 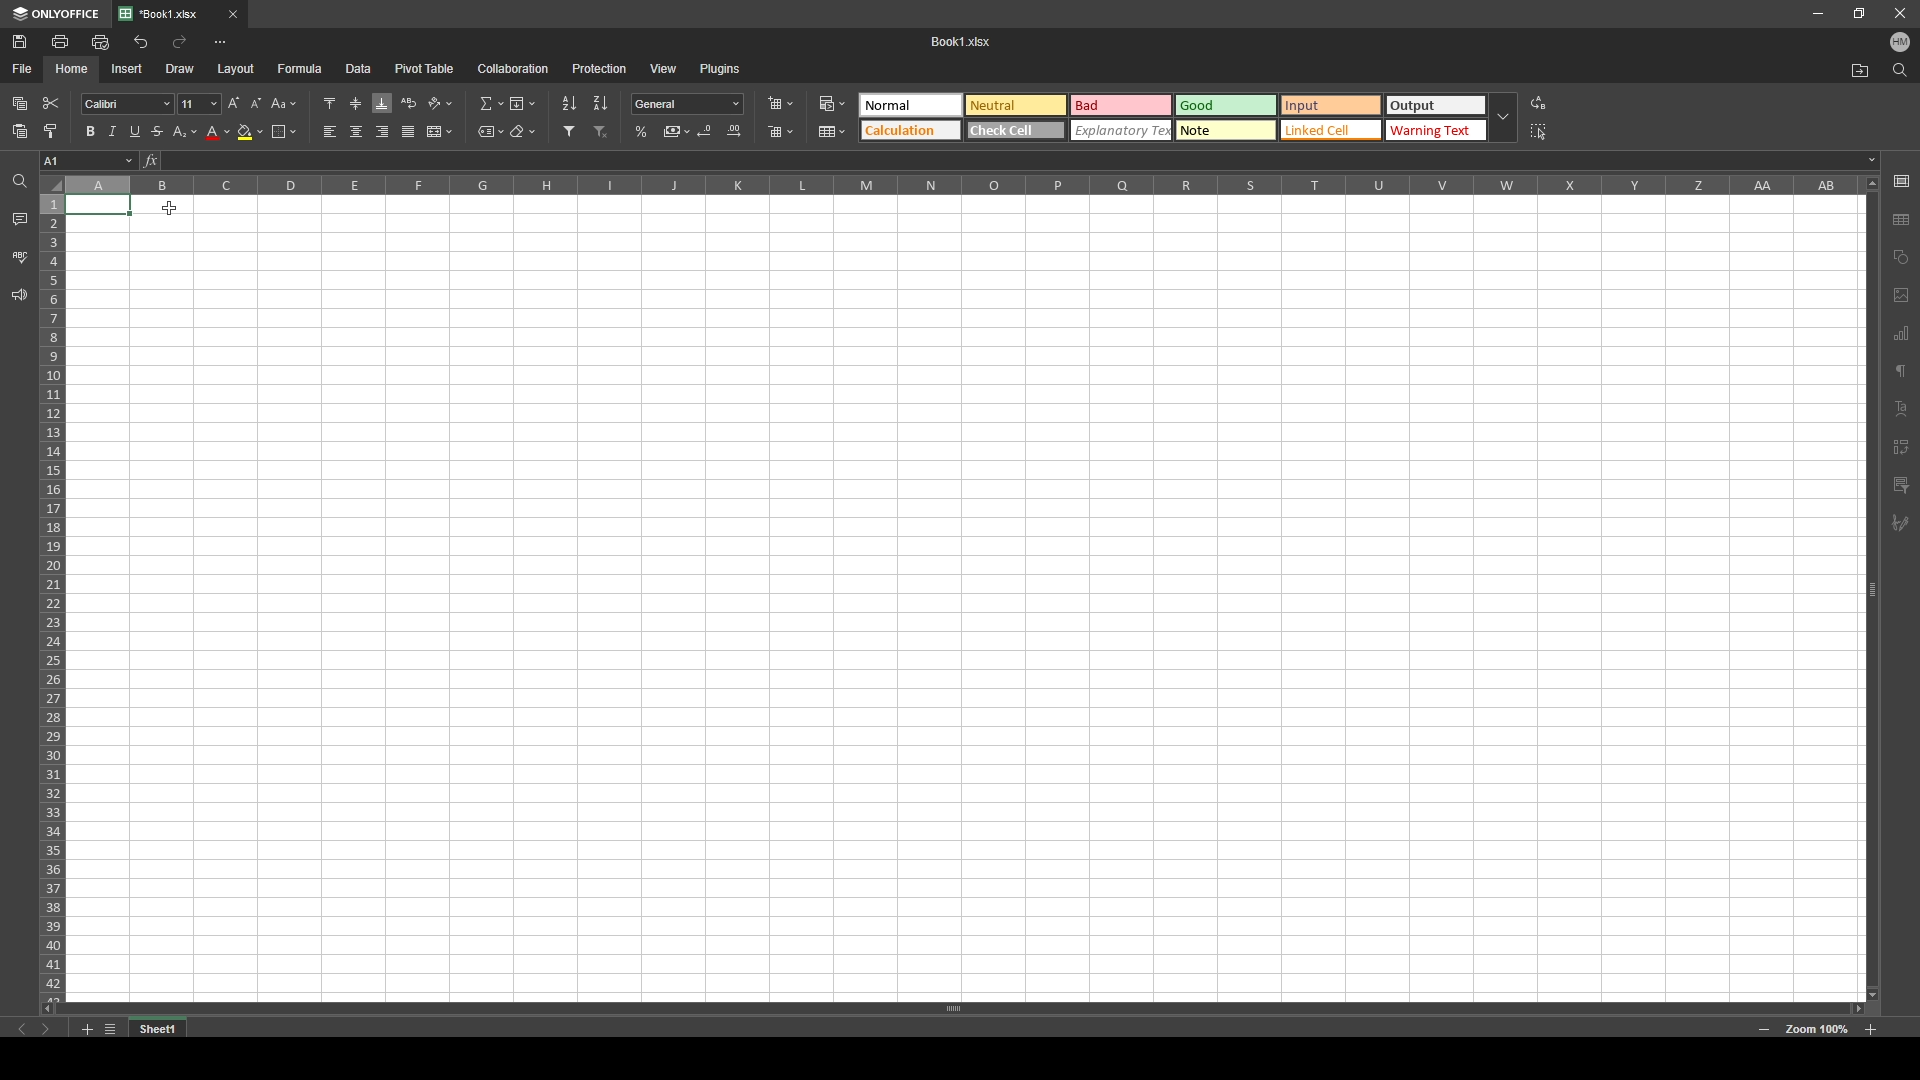 What do you see at coordinates (1901, 335) in the screenshot?
I see `chart` at bounding box center [1901, 335].